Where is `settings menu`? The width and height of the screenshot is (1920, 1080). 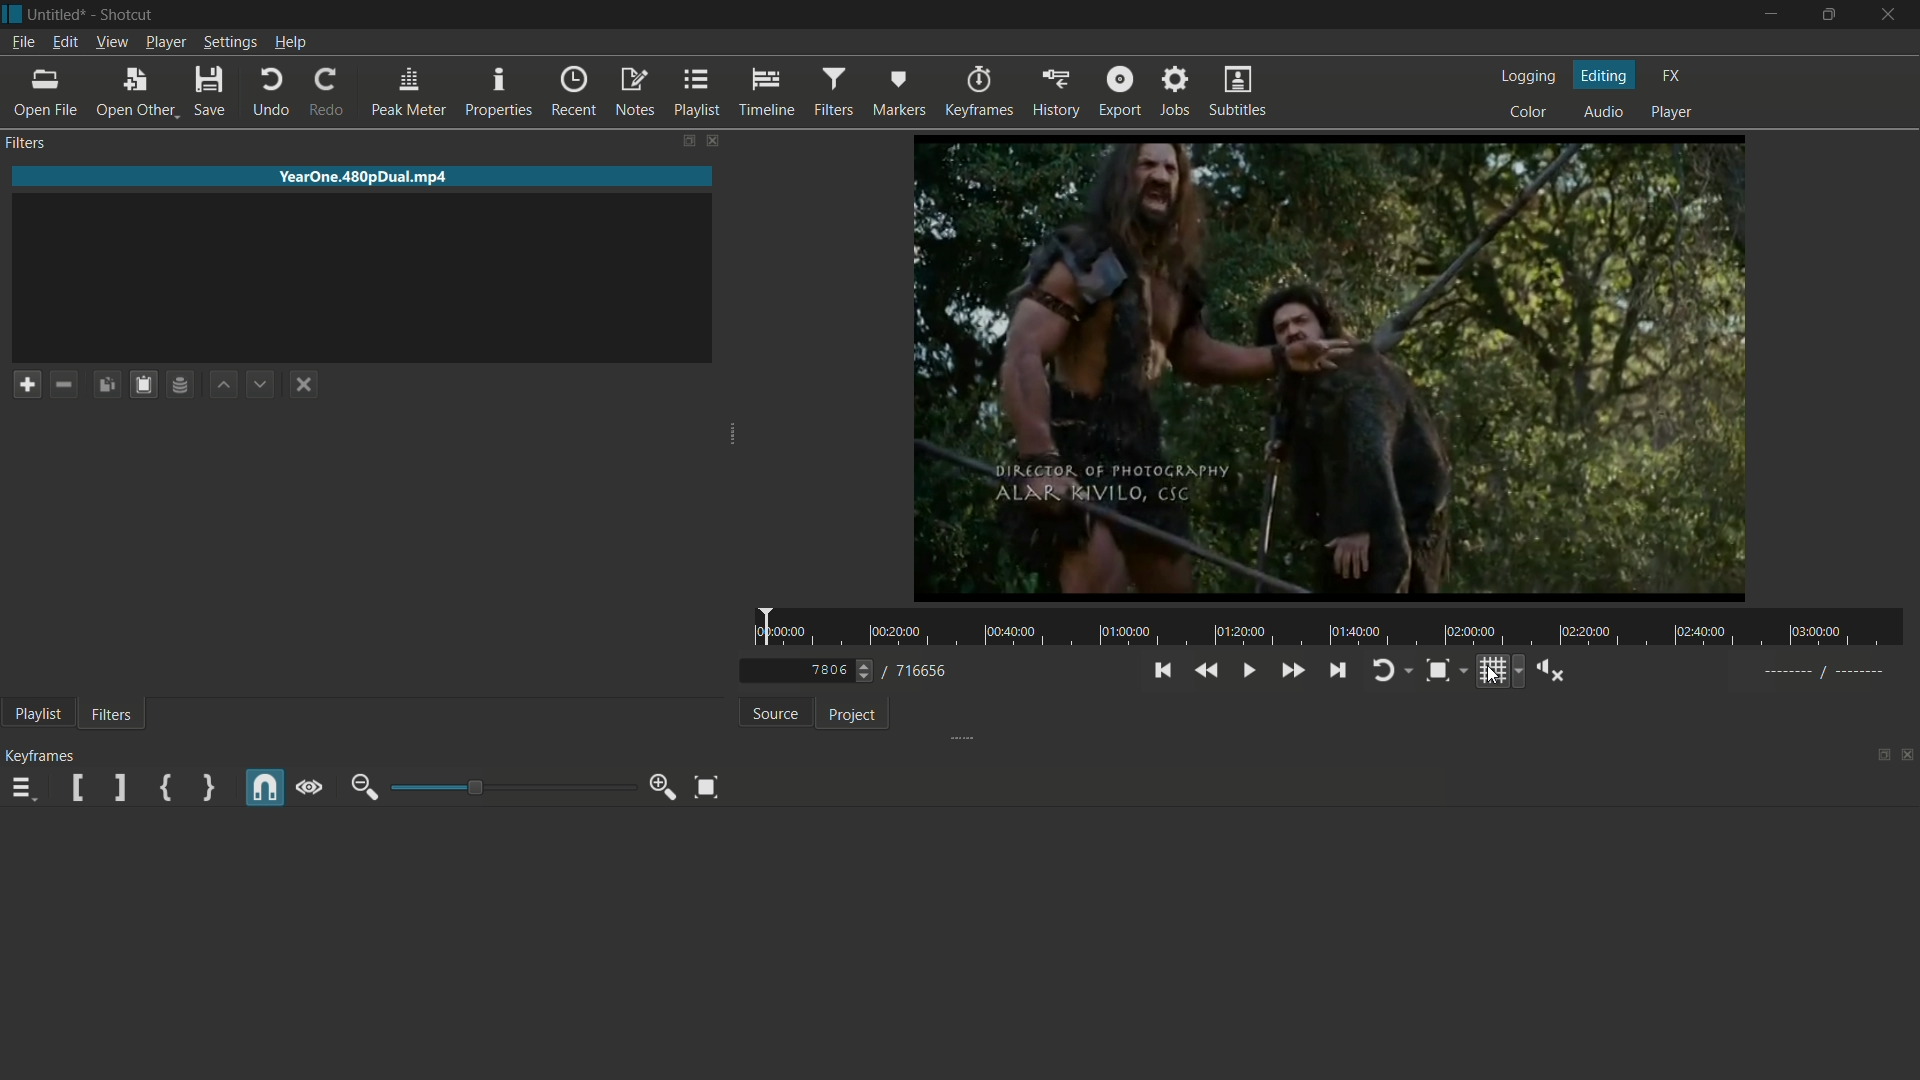
settings menu is located at coordinates (229, 43).